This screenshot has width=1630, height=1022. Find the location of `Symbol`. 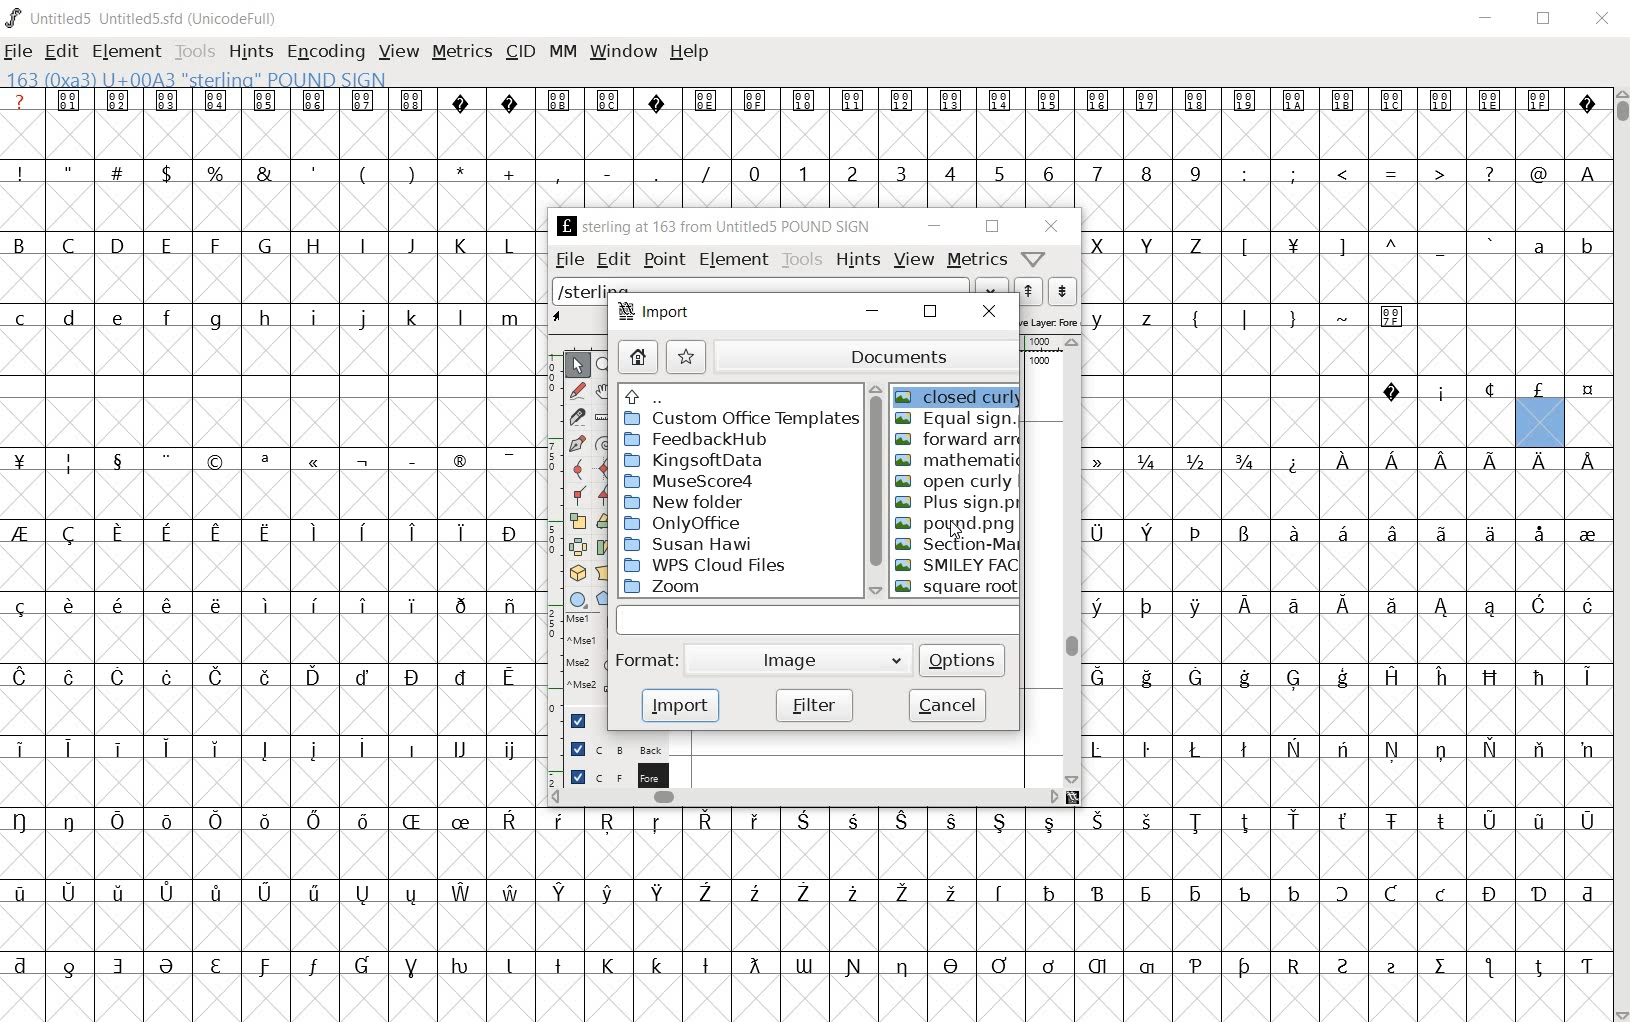

Symbol is located at coordinates (362, 894).